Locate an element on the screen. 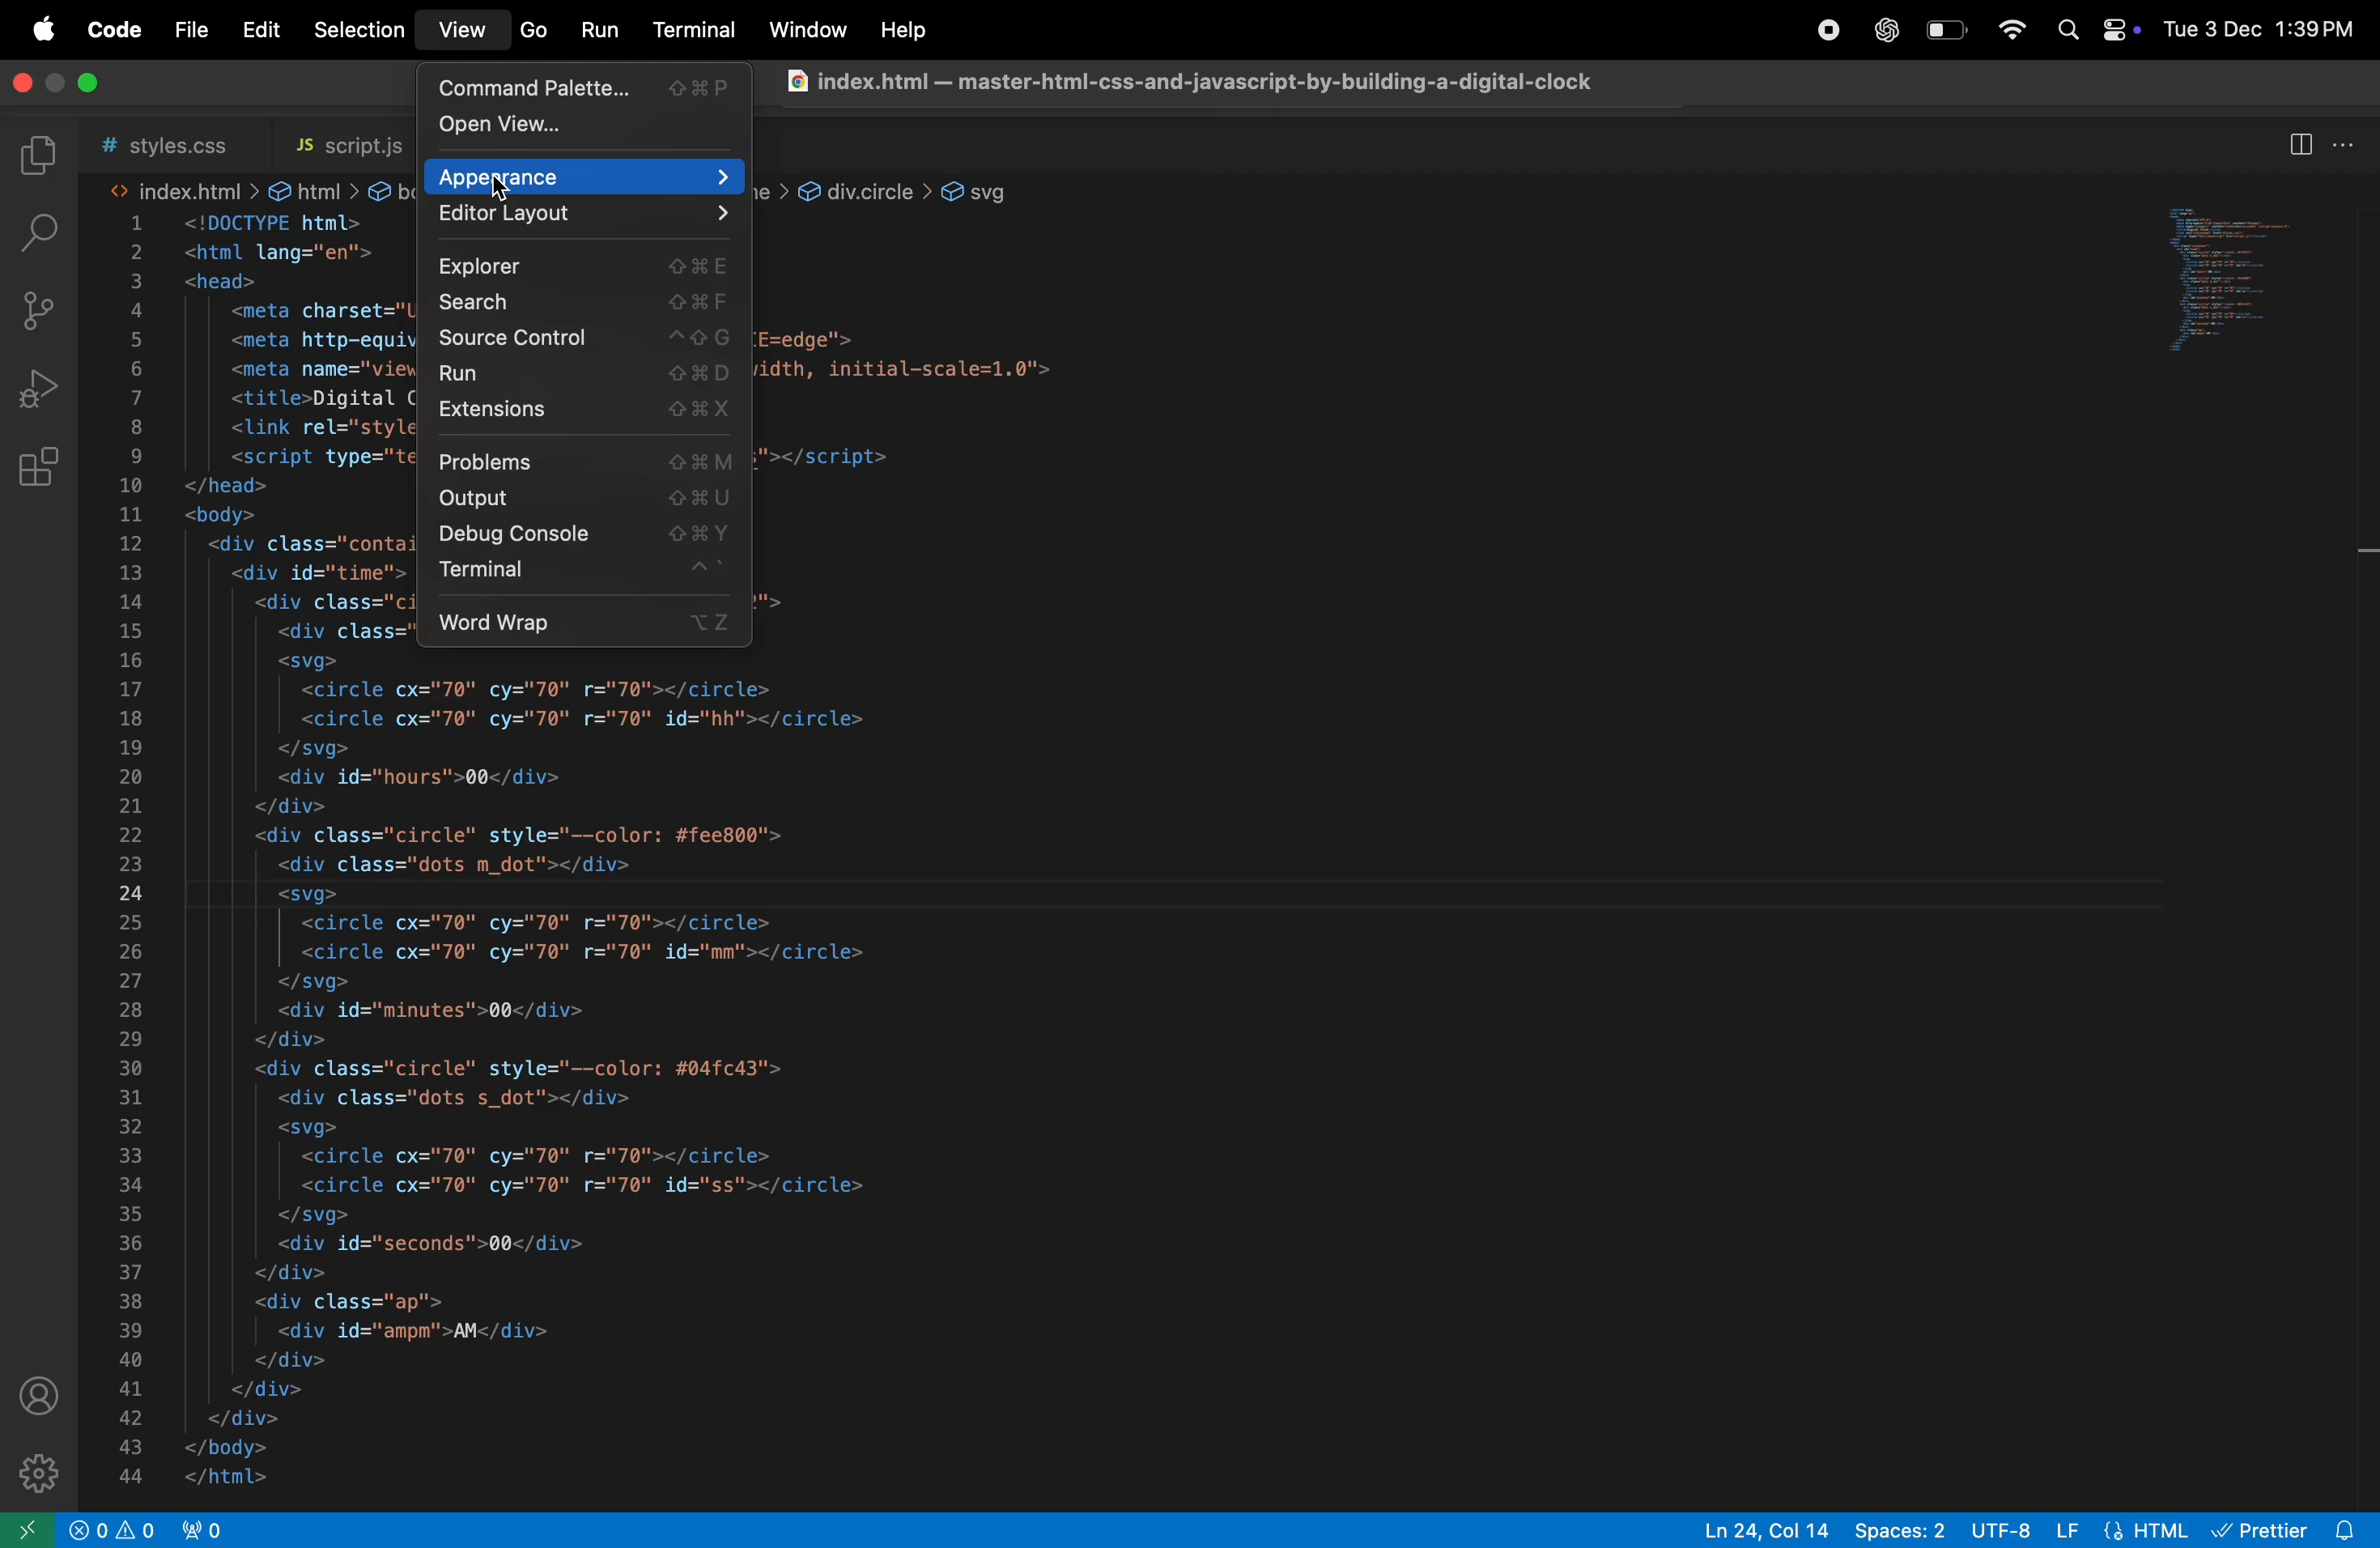 The height and width of the screenshot is (1548, 2380). toggle screen is located at coordinates (60, 79).